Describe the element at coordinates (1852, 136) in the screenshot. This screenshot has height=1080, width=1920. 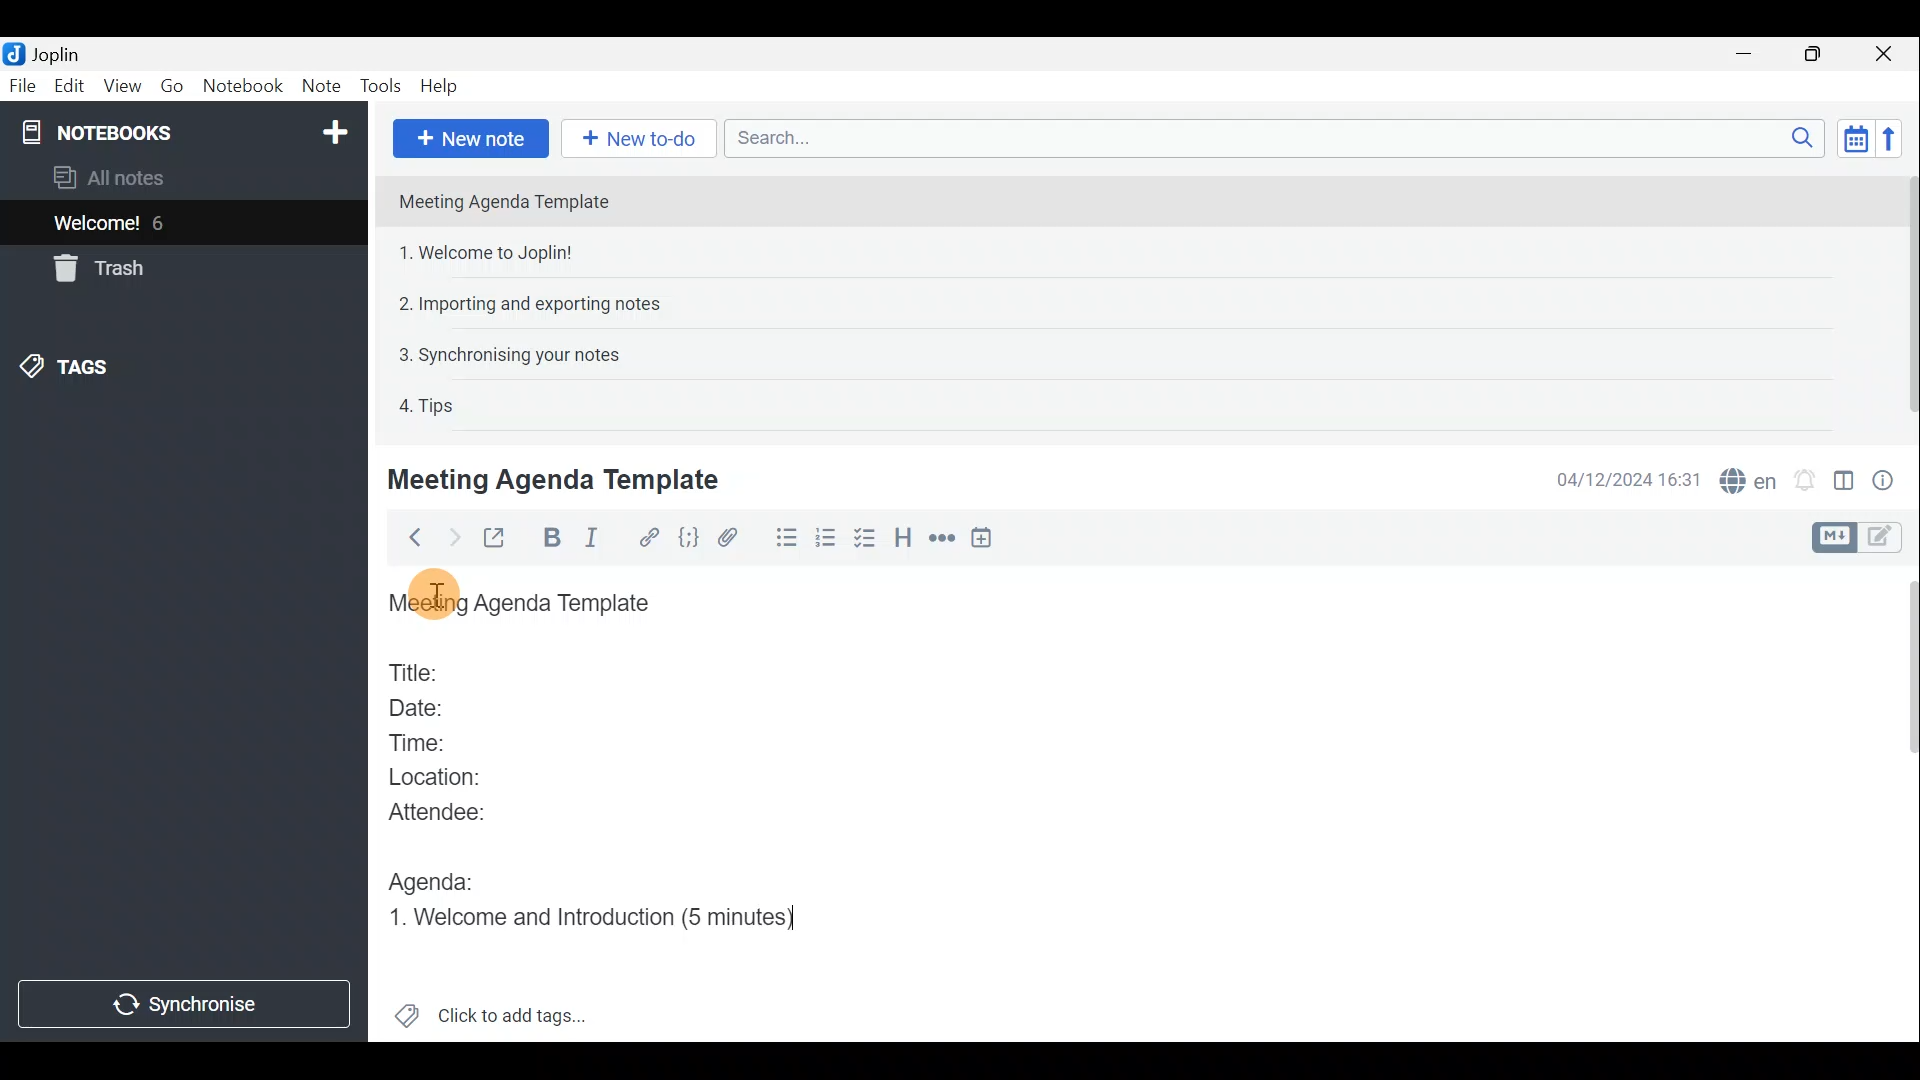
I see `Toggle sort order` at that location.